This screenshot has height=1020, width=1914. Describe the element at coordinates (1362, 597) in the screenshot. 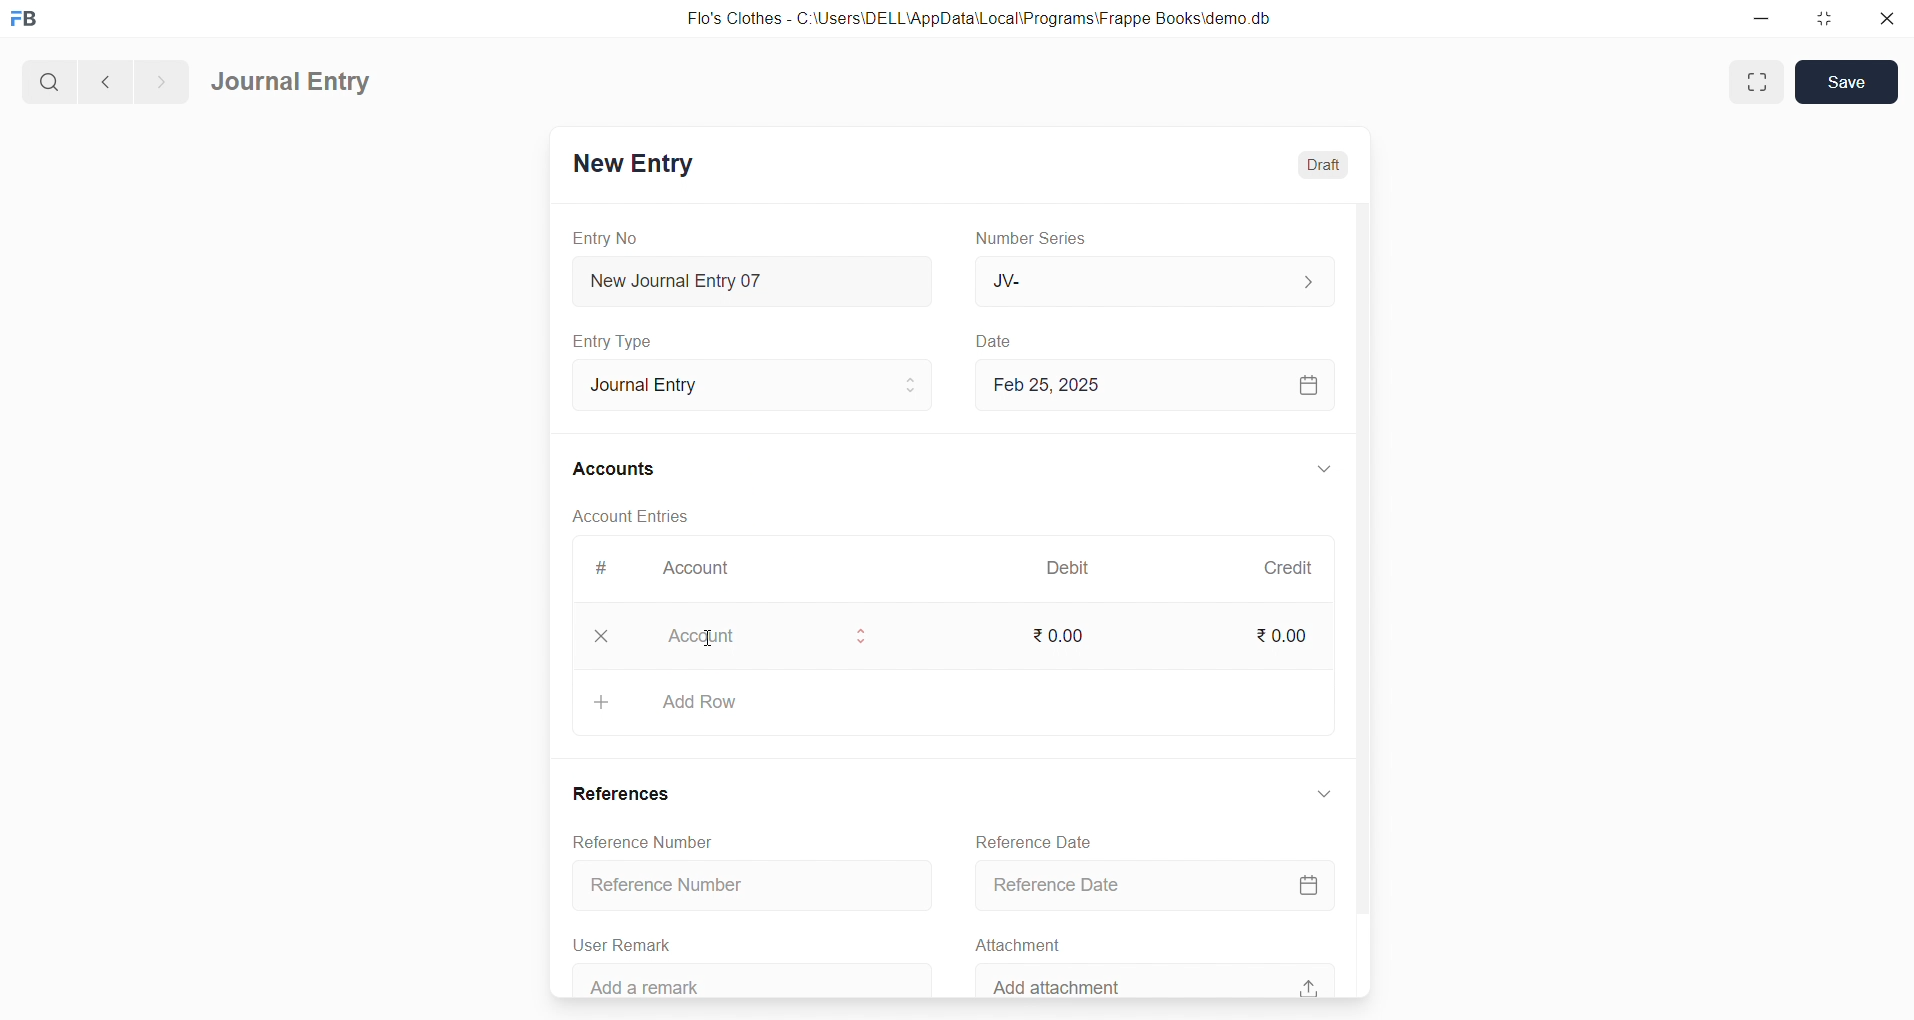

I see `vertical scroll bar` at that location.